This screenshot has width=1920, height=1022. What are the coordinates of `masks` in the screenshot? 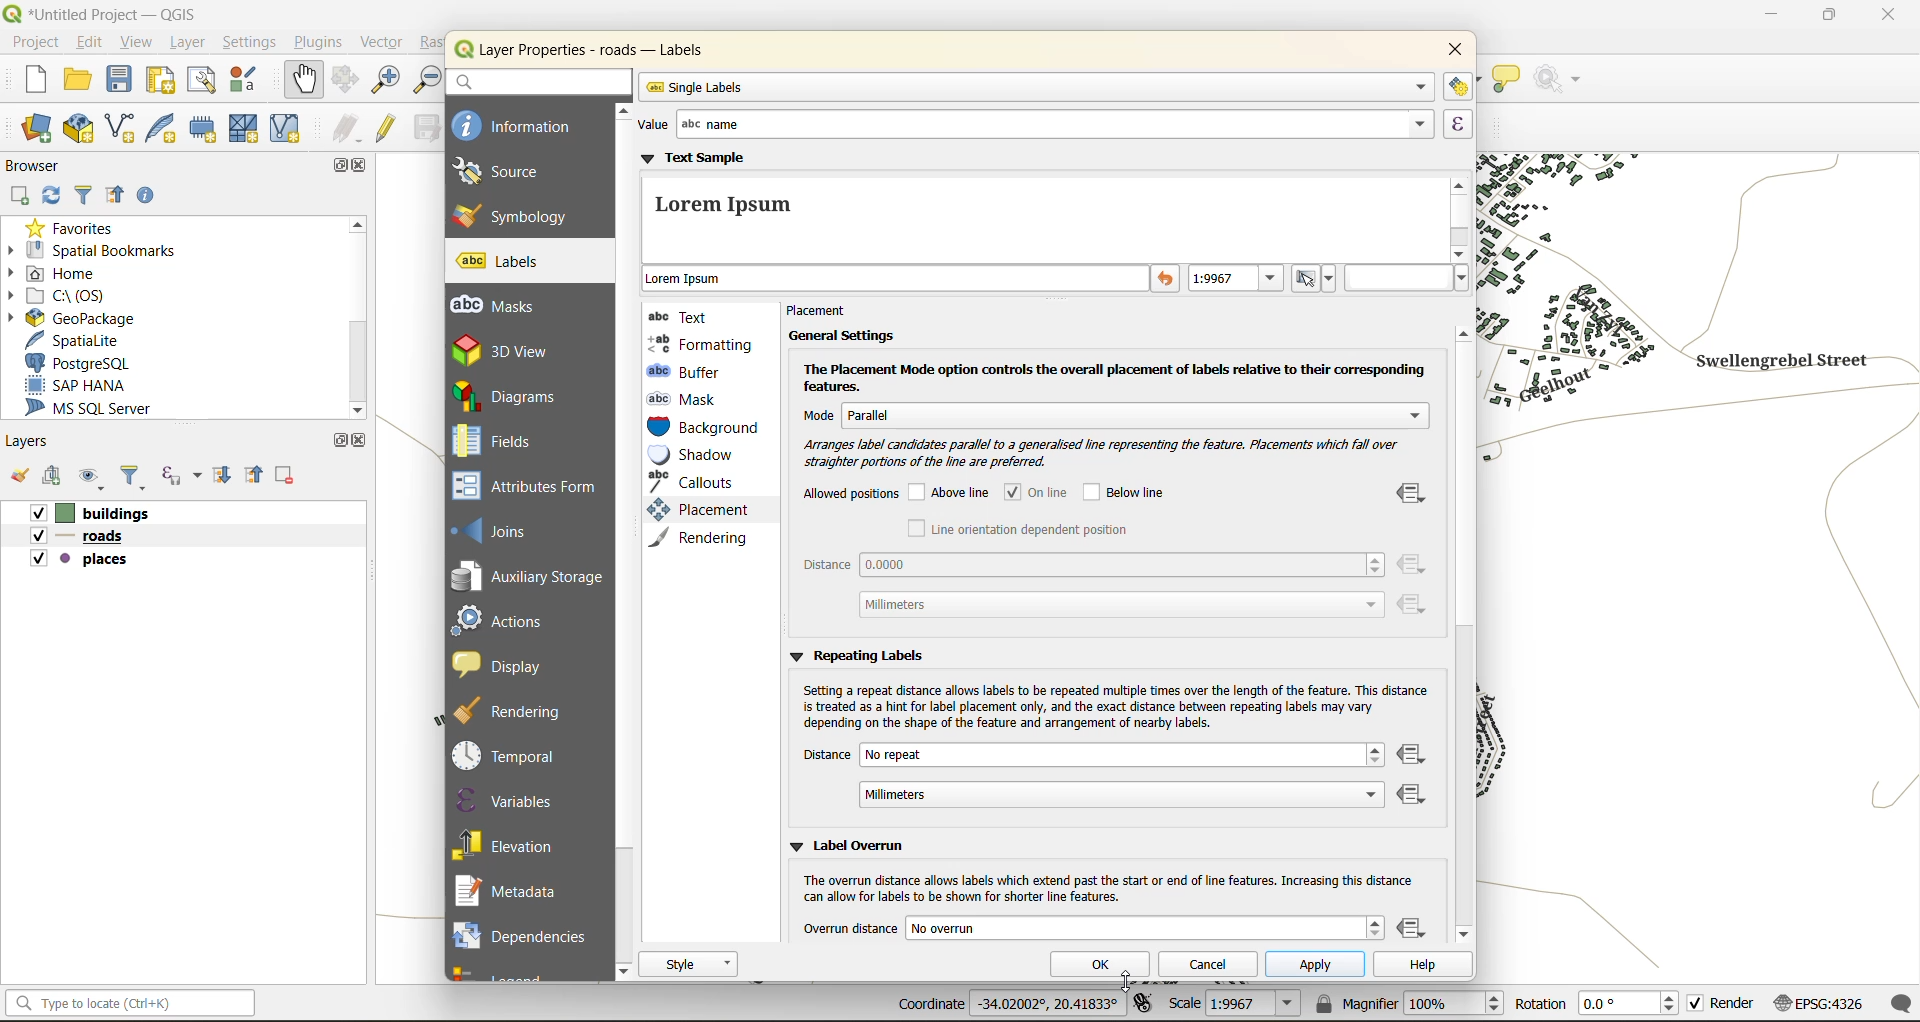 It's located at (504, 306).